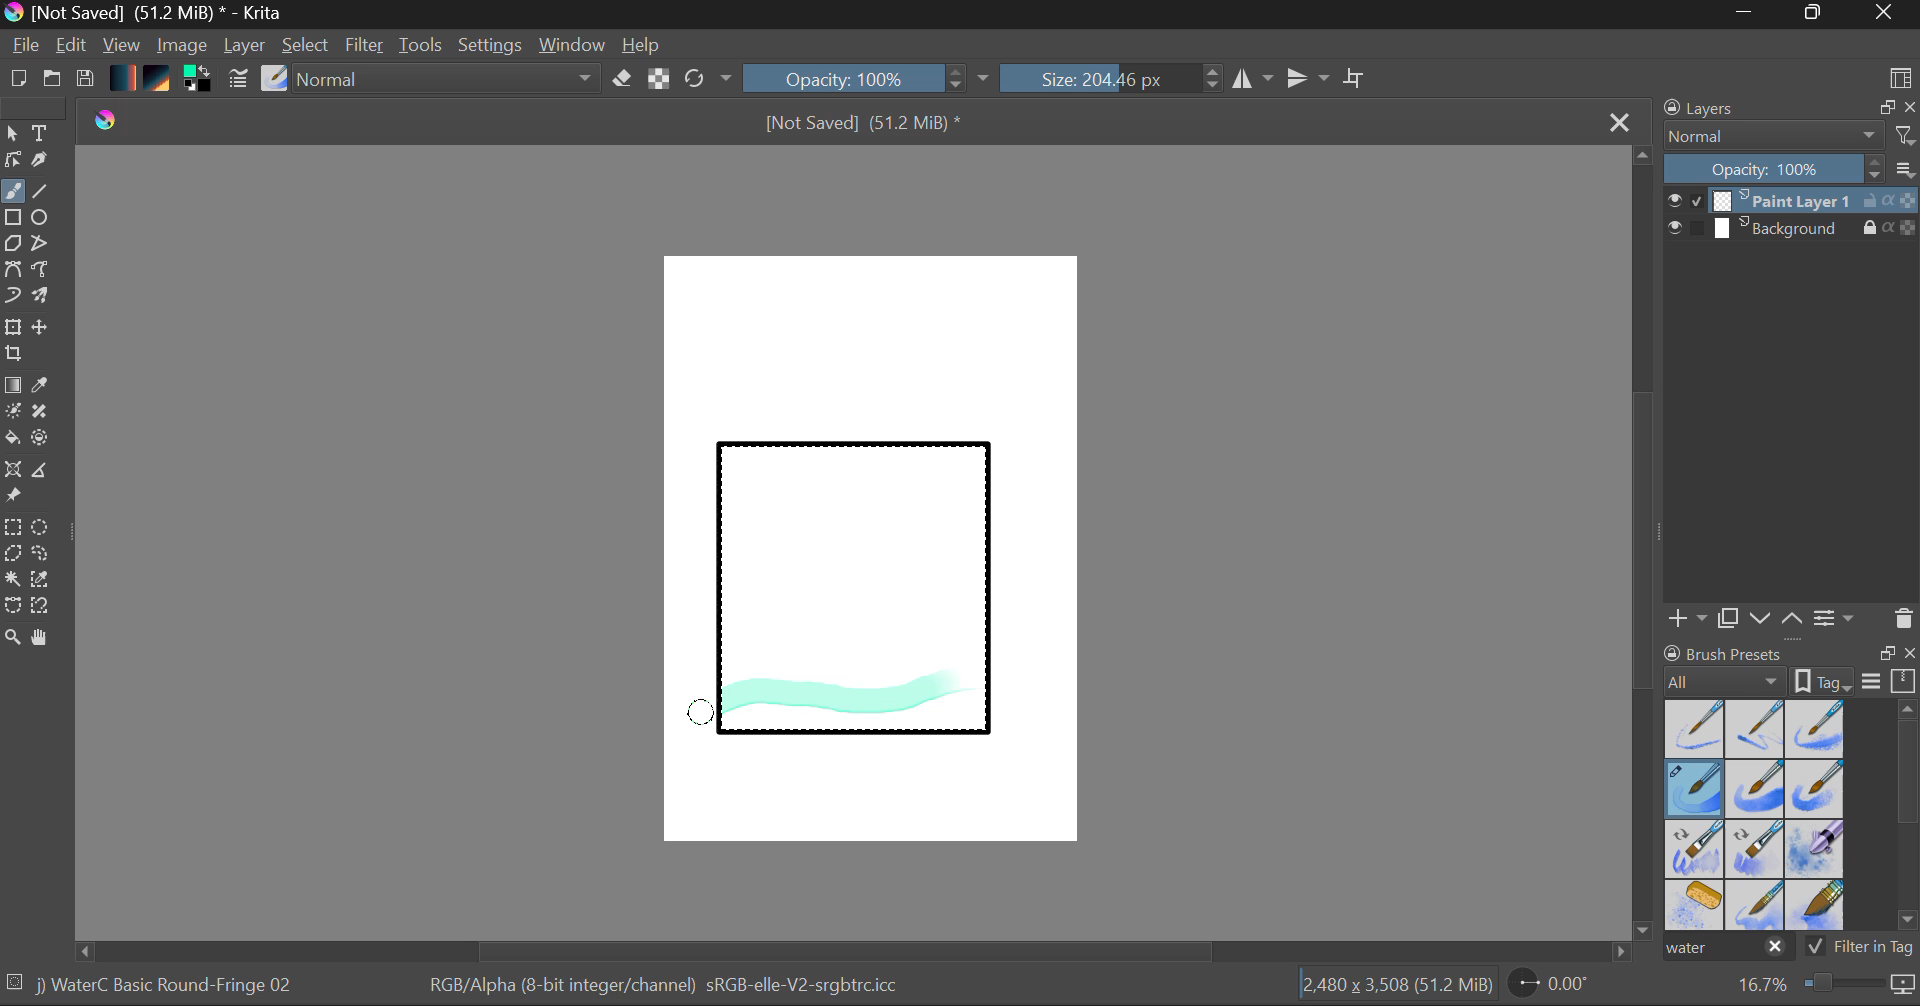  I want to click on Settings, so click(491, 45).